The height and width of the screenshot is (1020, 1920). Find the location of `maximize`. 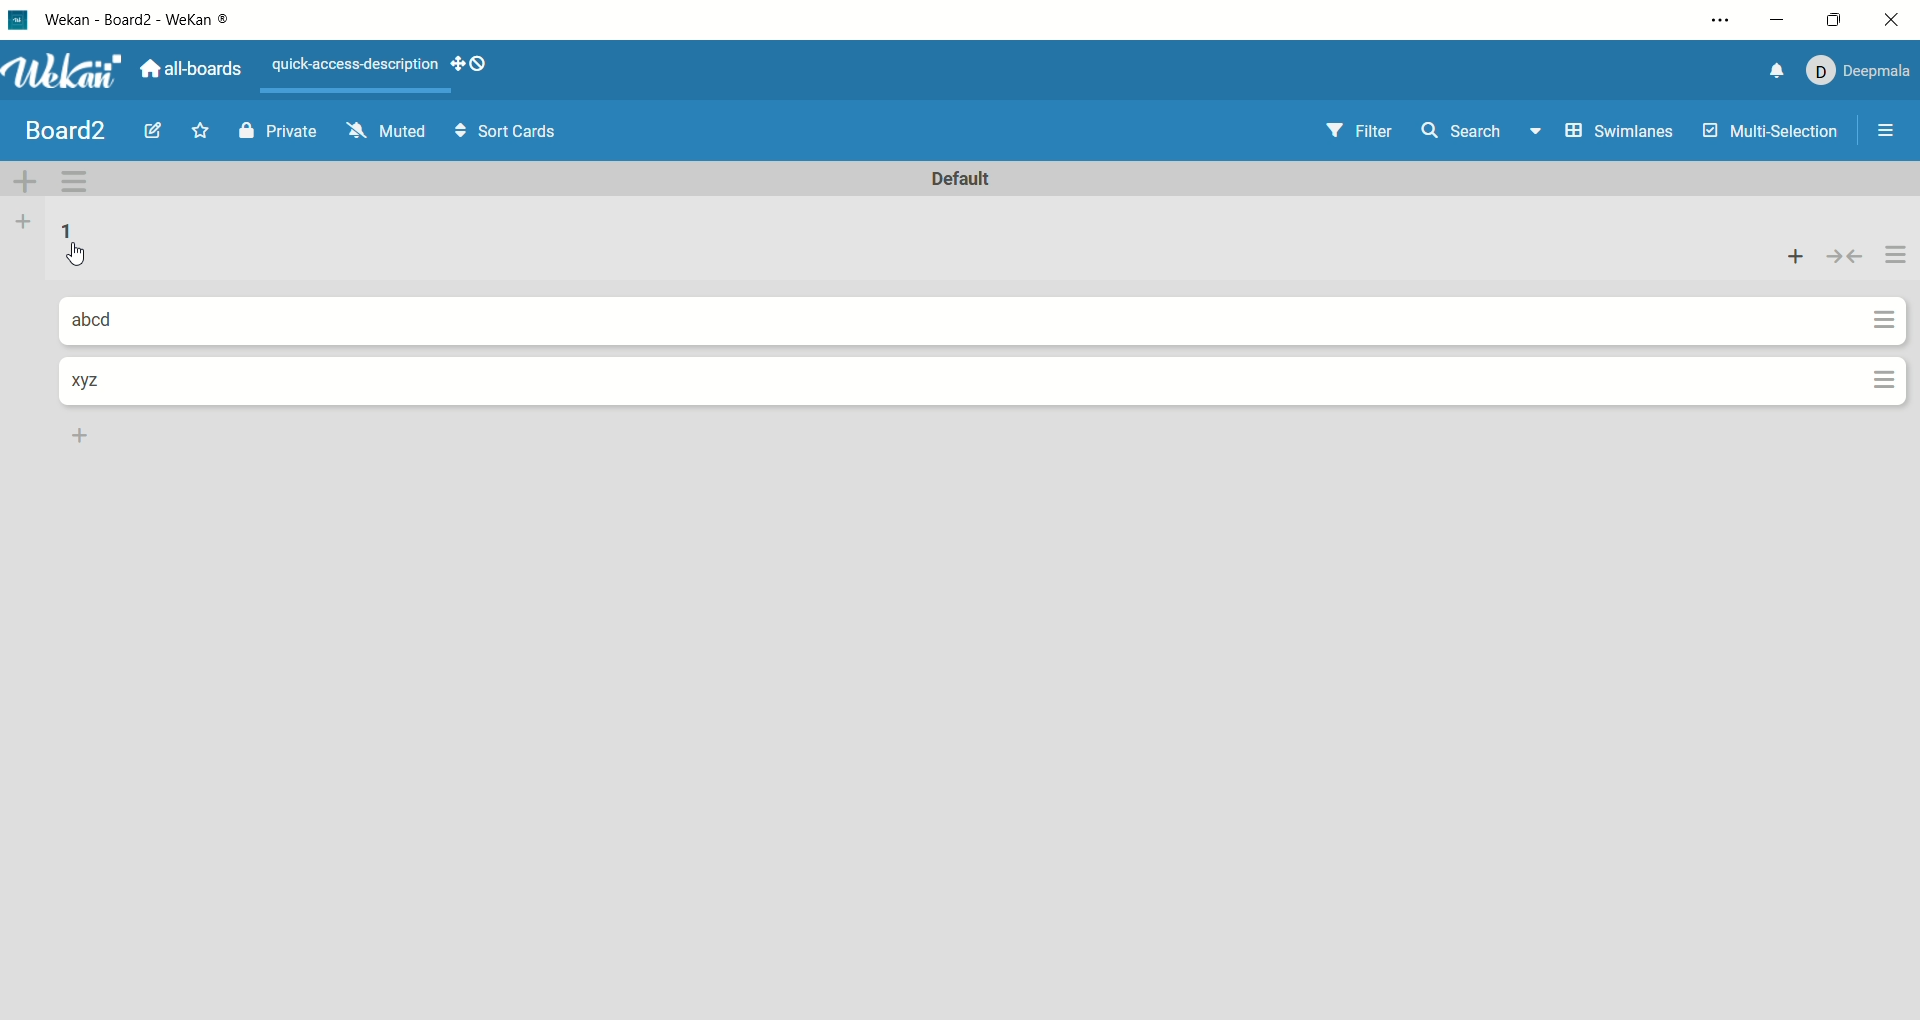

maximize is located at coordinates (1829, 20).